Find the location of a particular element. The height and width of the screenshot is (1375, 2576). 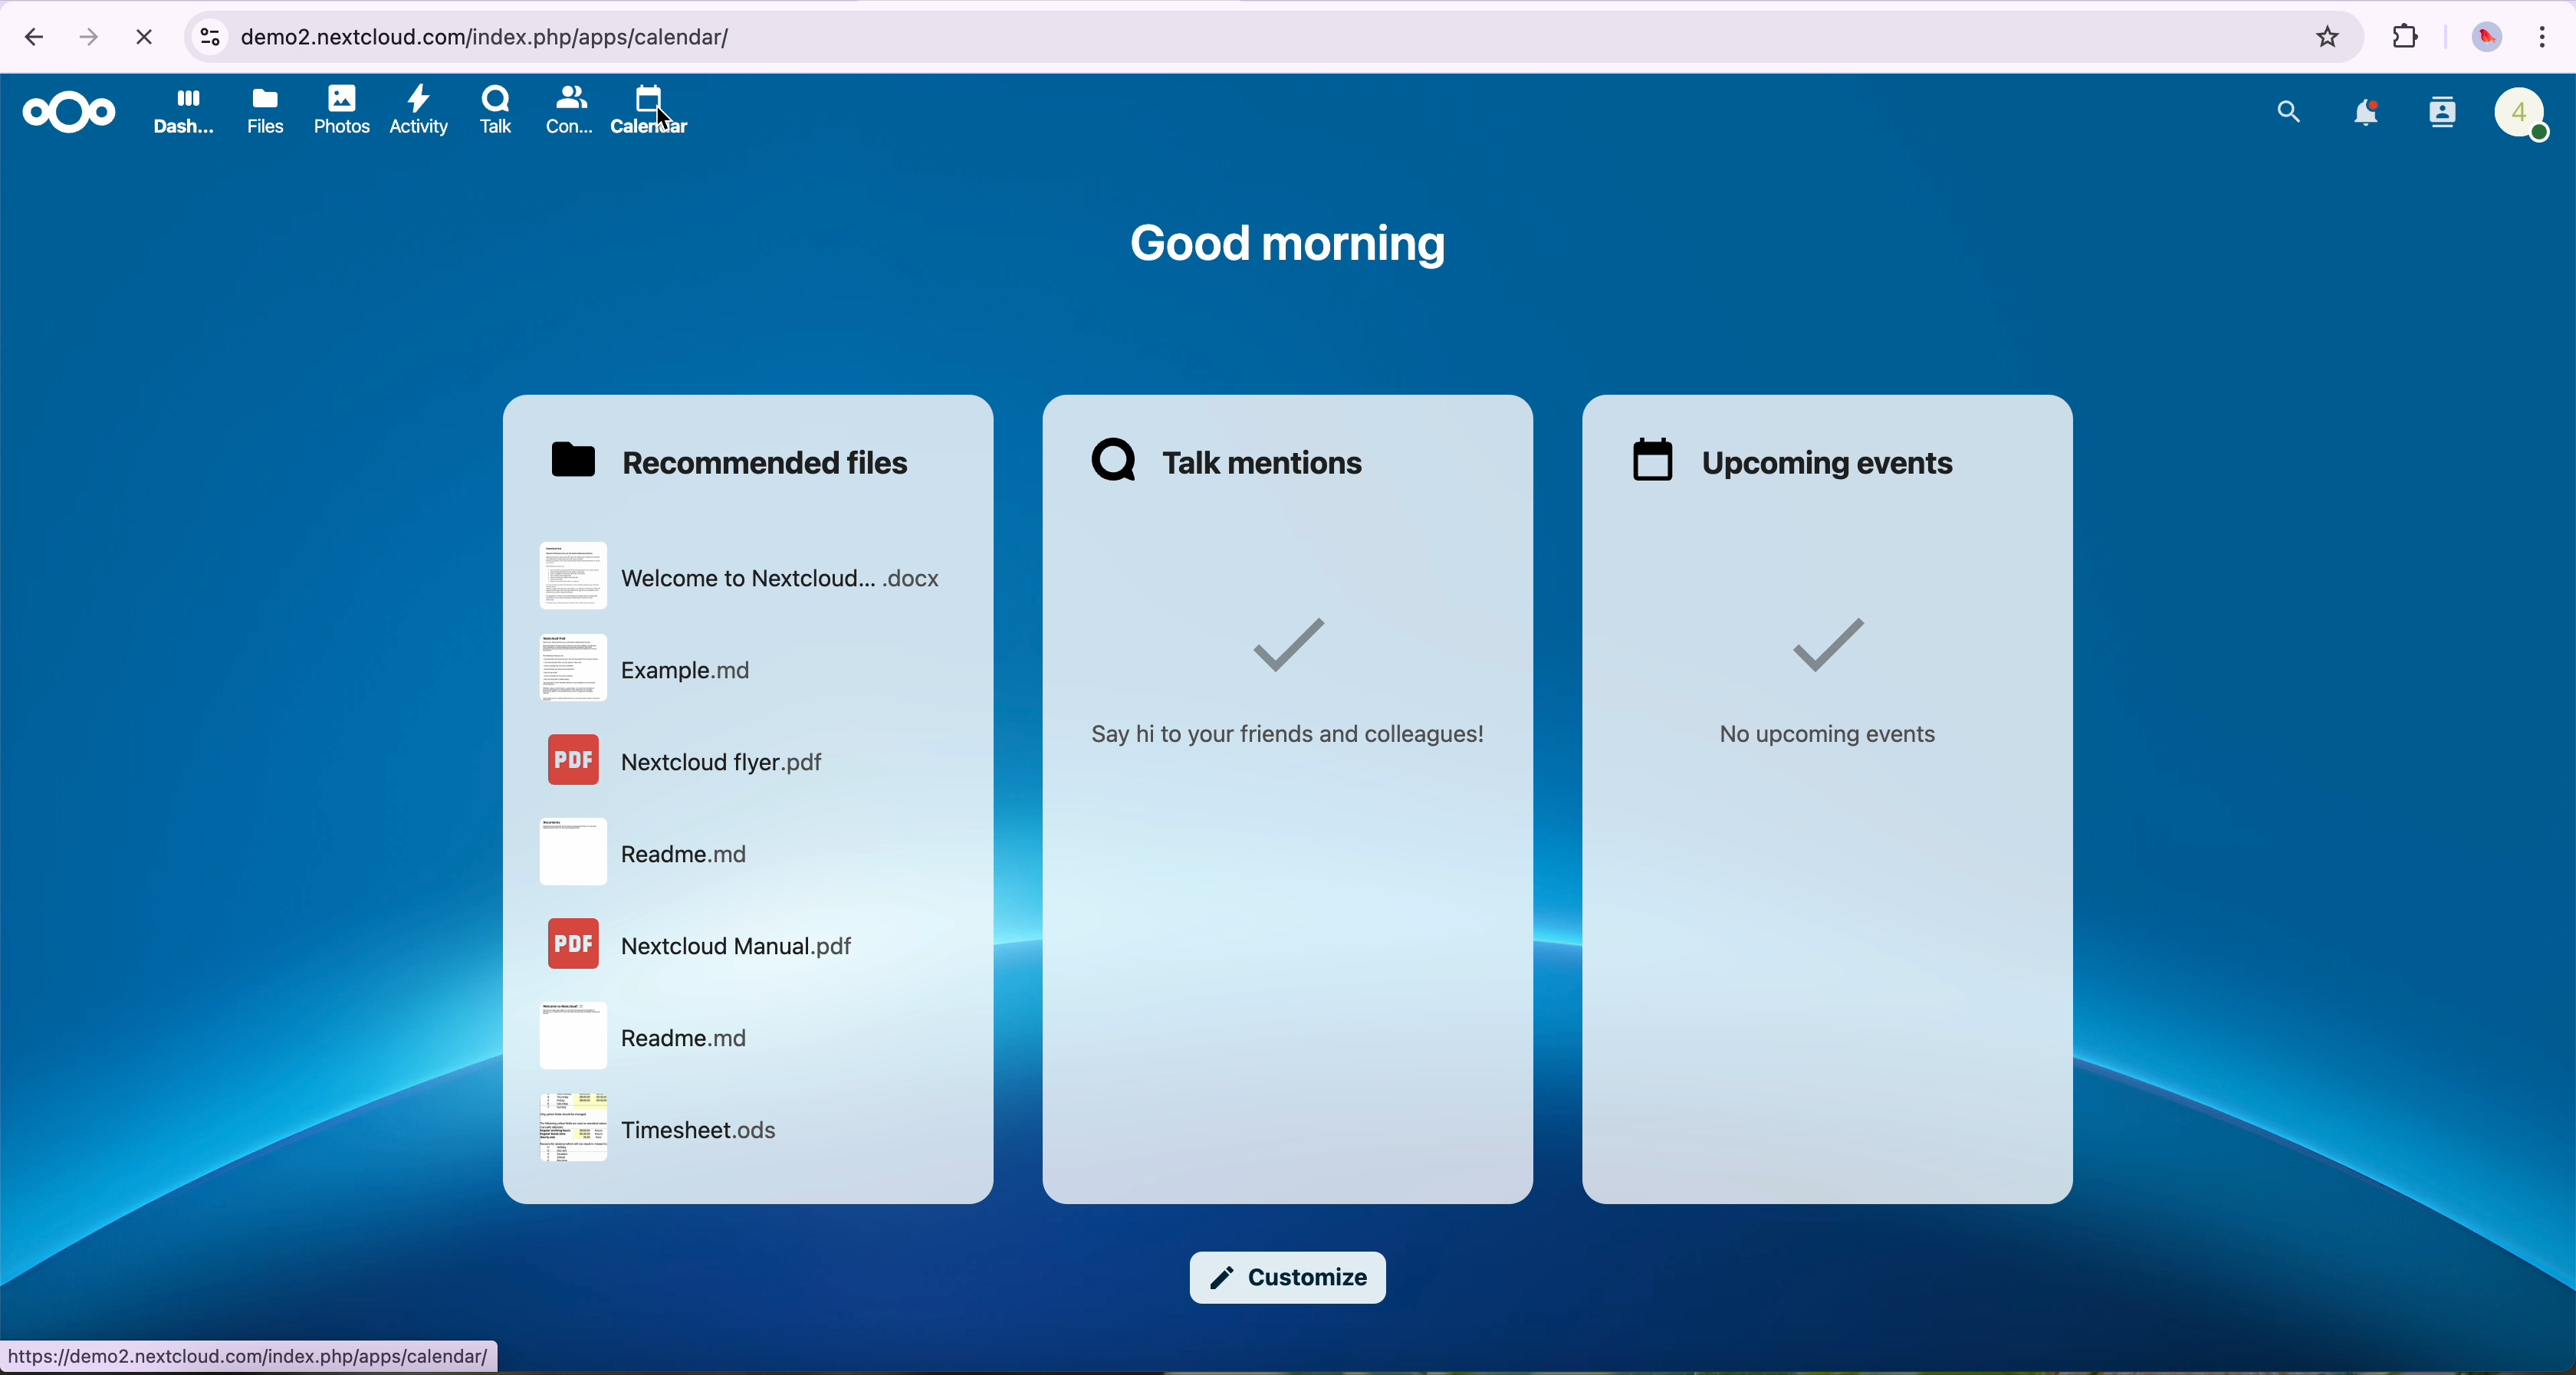

photos is located at coordinates (343, 113).